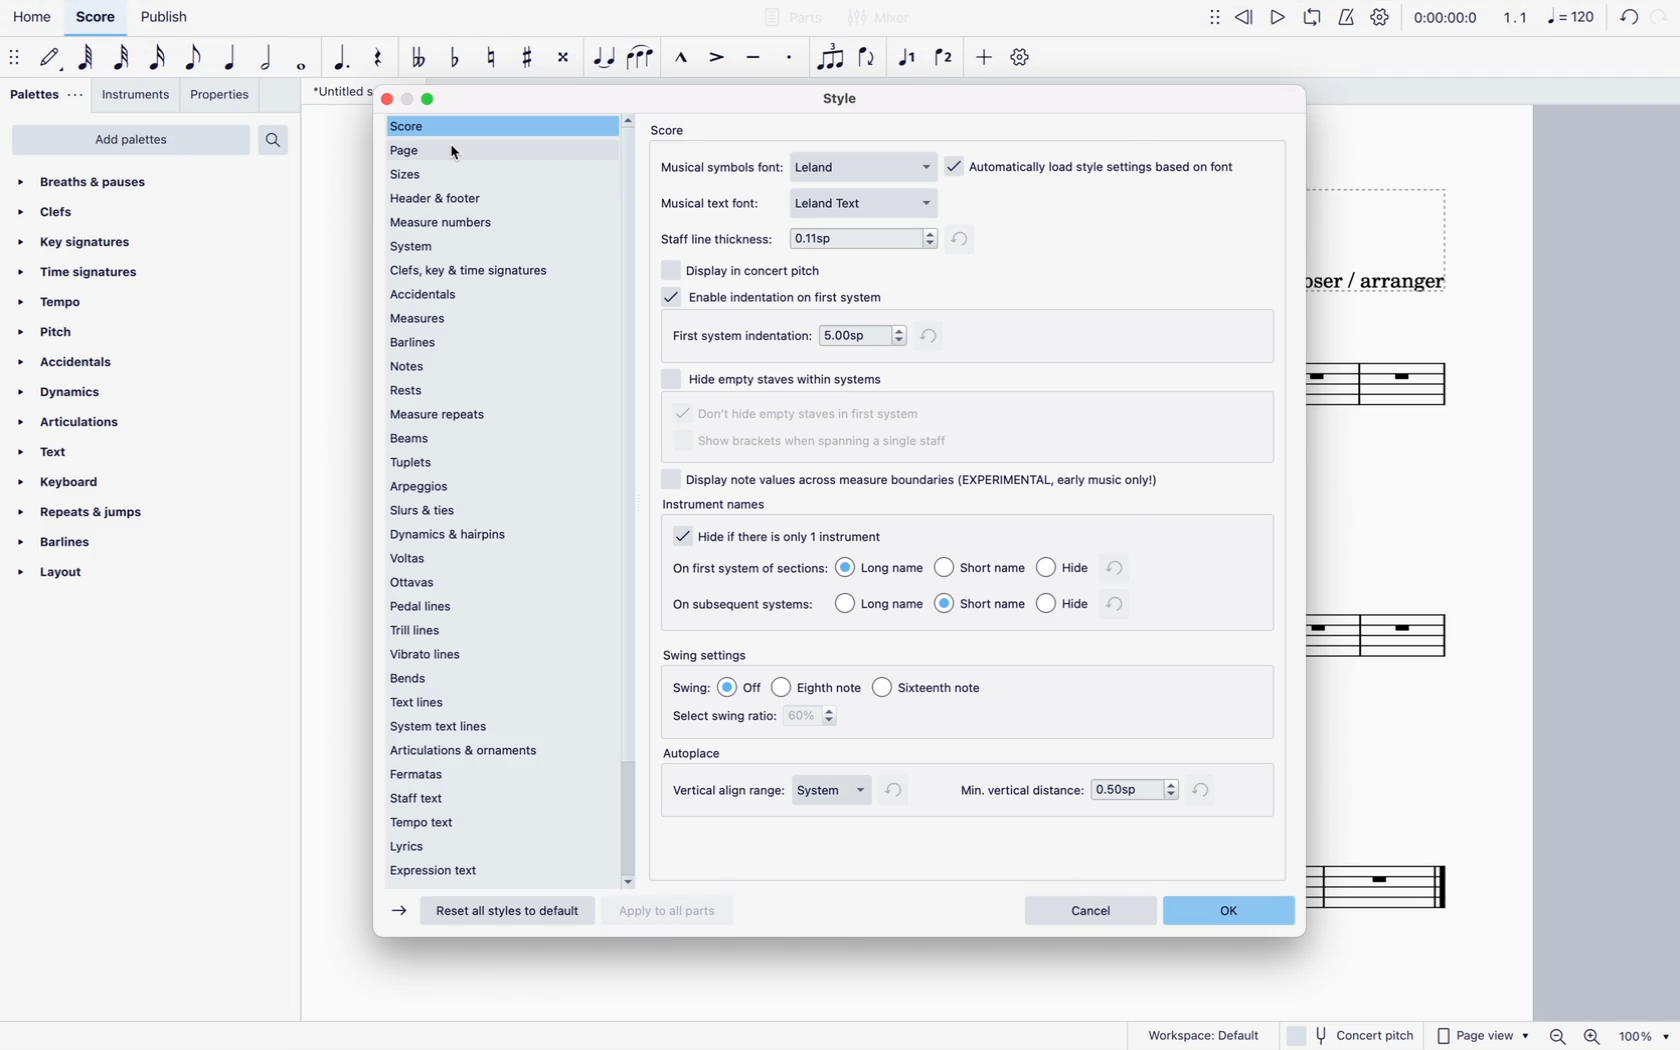 The height and width of the screenshot is (1050, 1680). Describe the element at coordinates (962, 566) in the screenshot. I see `options` at that location.